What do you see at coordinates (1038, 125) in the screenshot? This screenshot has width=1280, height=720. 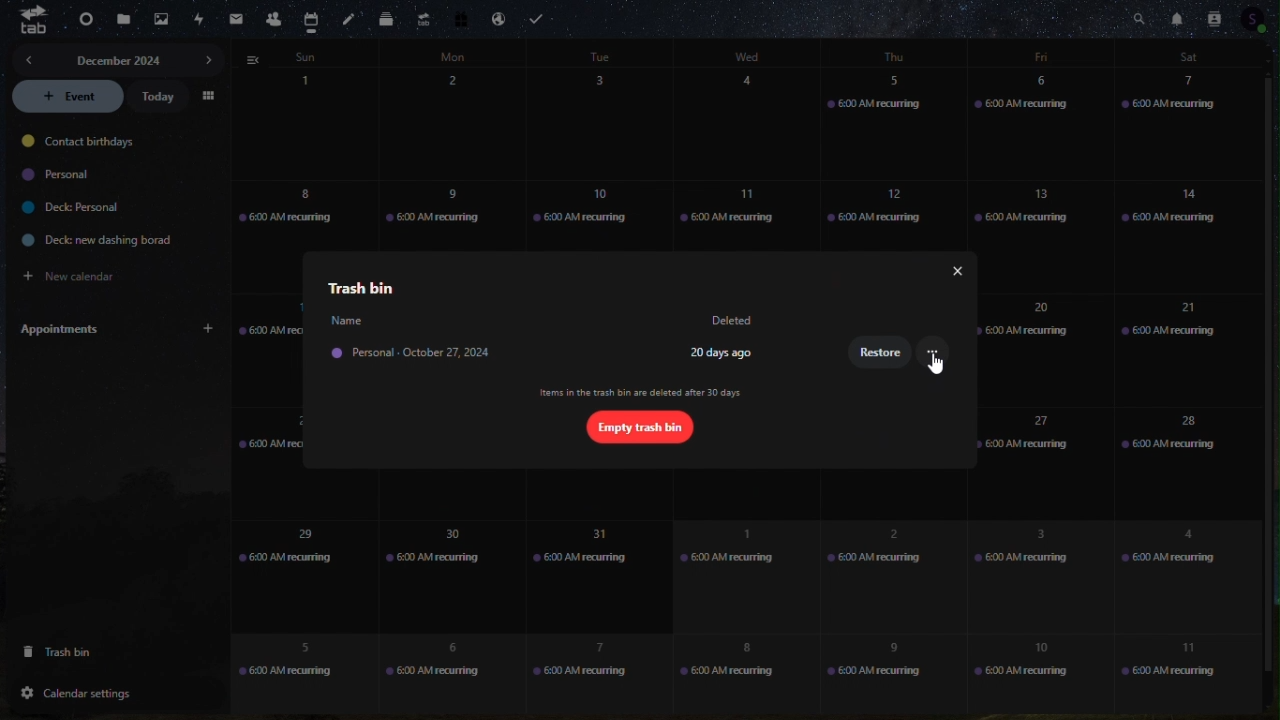 I see `6` at bounding box center [1038, 125].